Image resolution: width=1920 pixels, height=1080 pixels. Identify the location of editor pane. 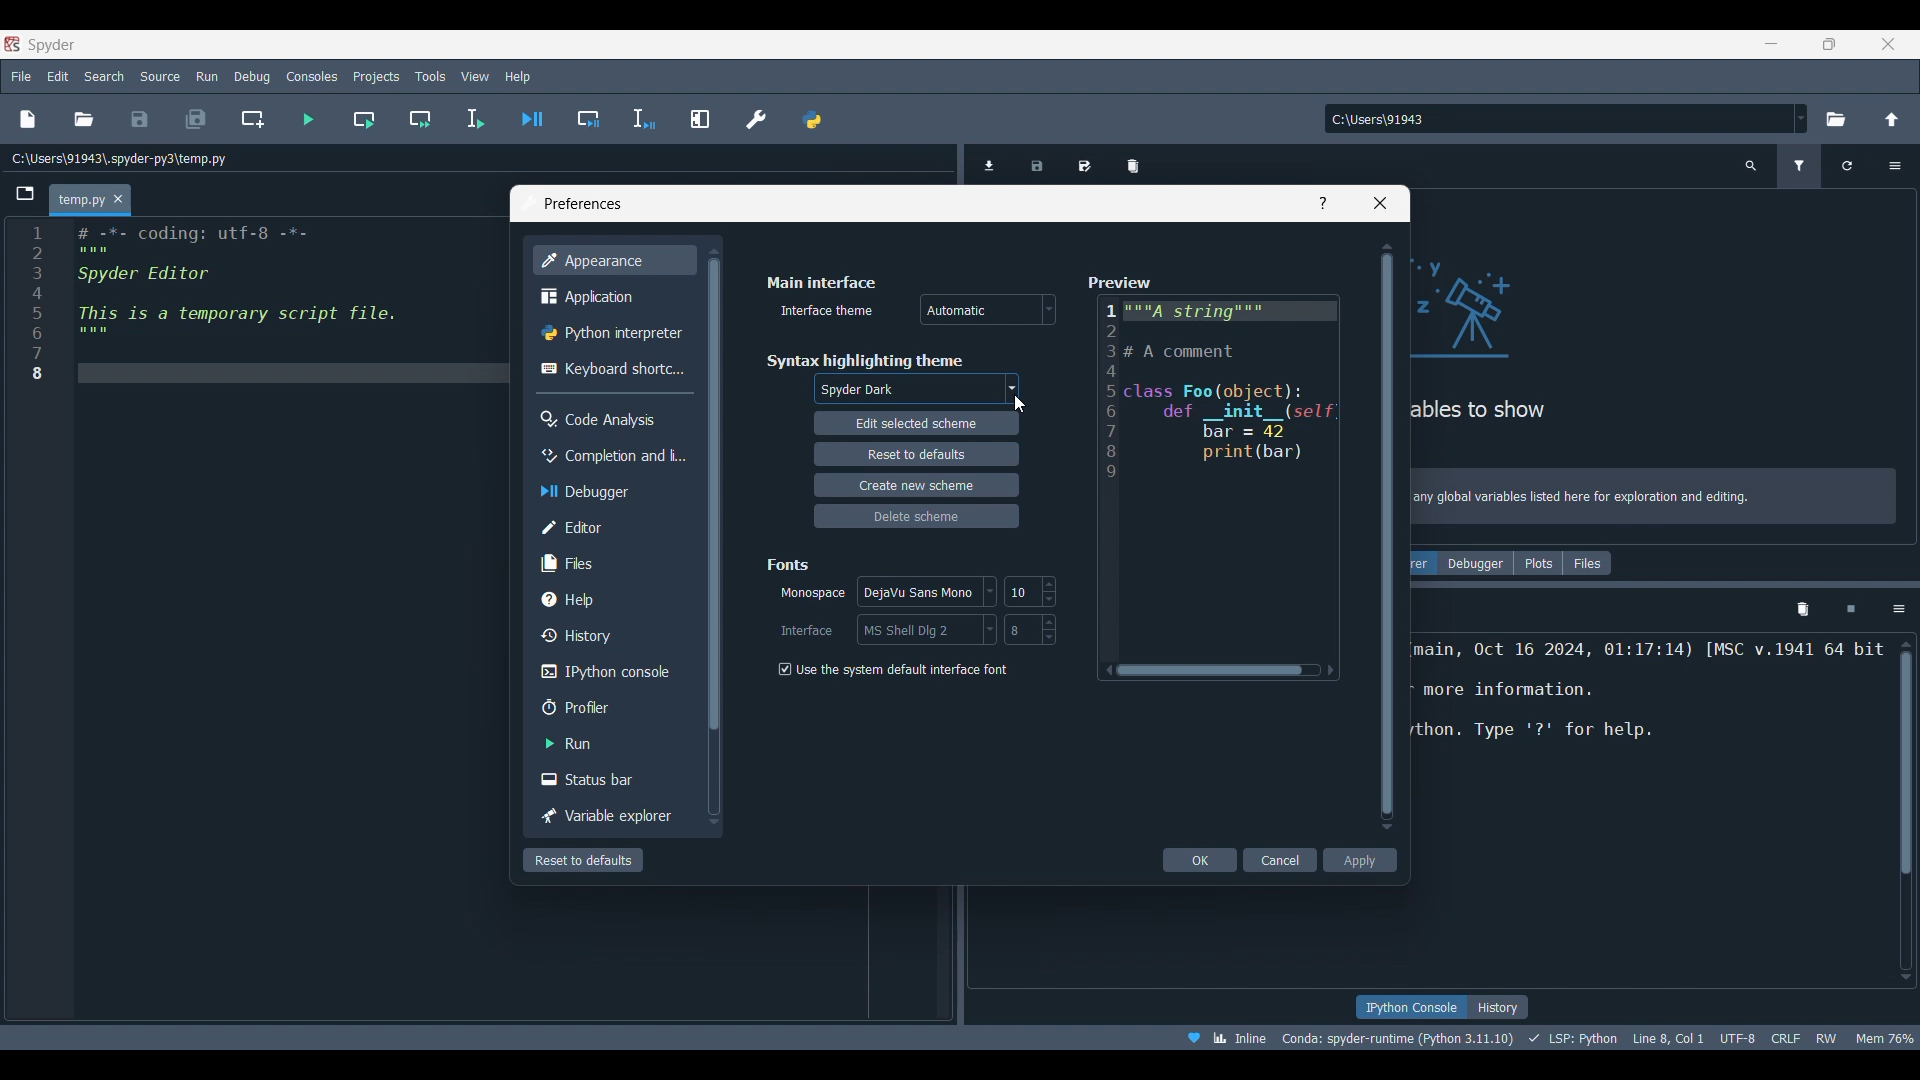
(280, 303).